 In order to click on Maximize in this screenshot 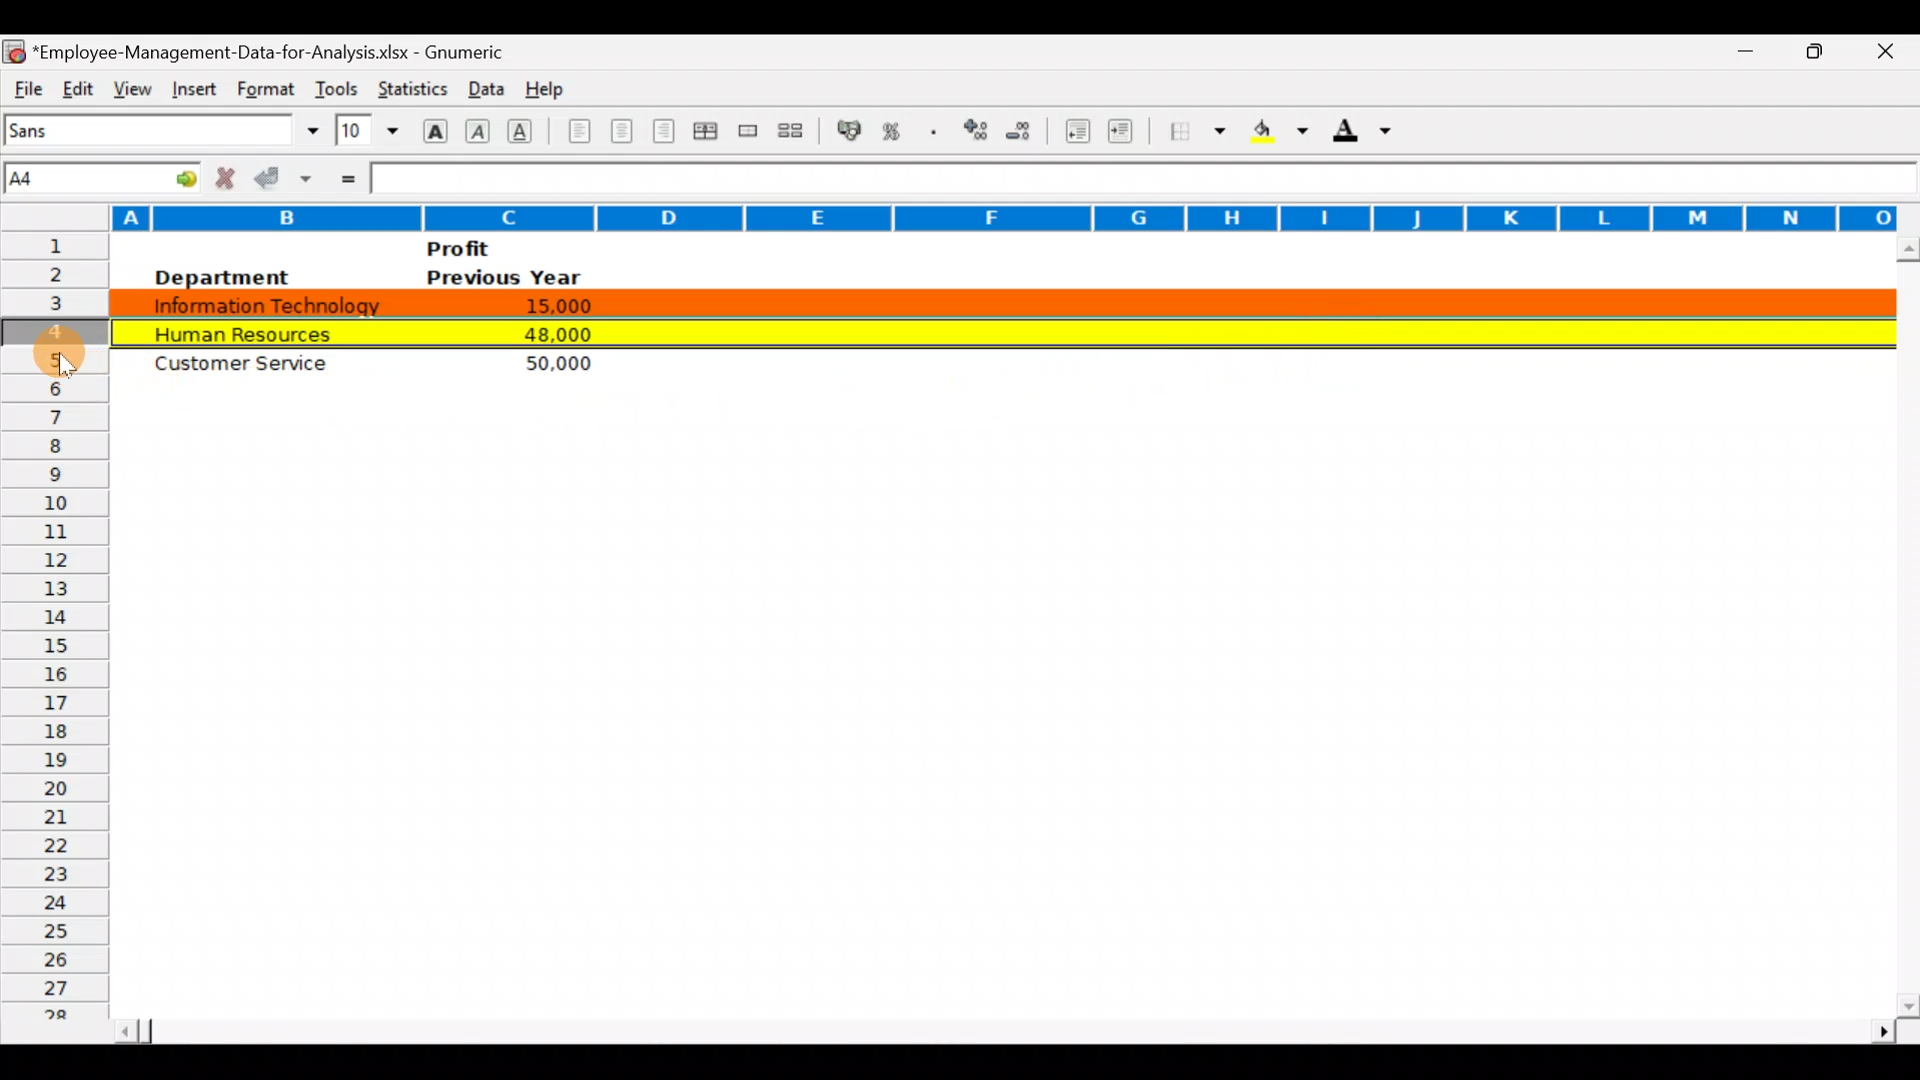, I will do `click(1823, 49)`.